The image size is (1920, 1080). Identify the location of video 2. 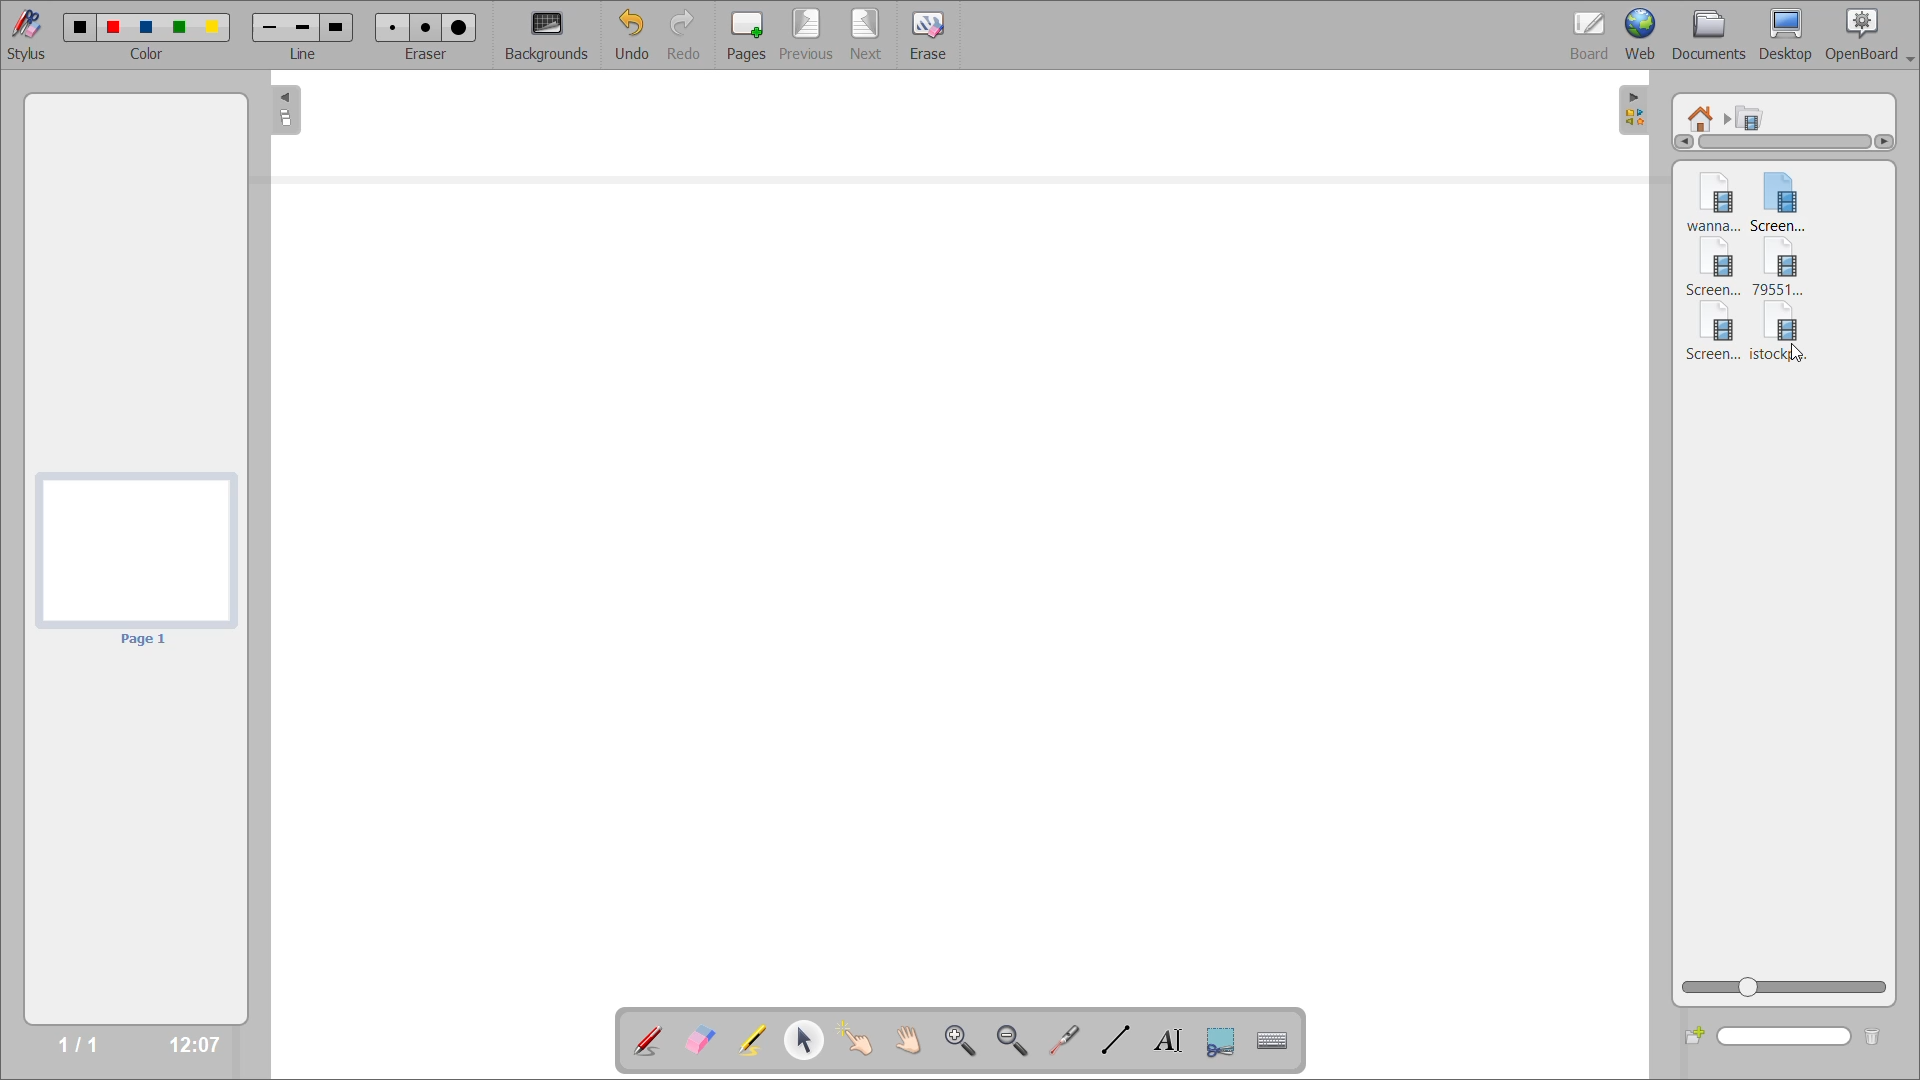
(1791, 198).